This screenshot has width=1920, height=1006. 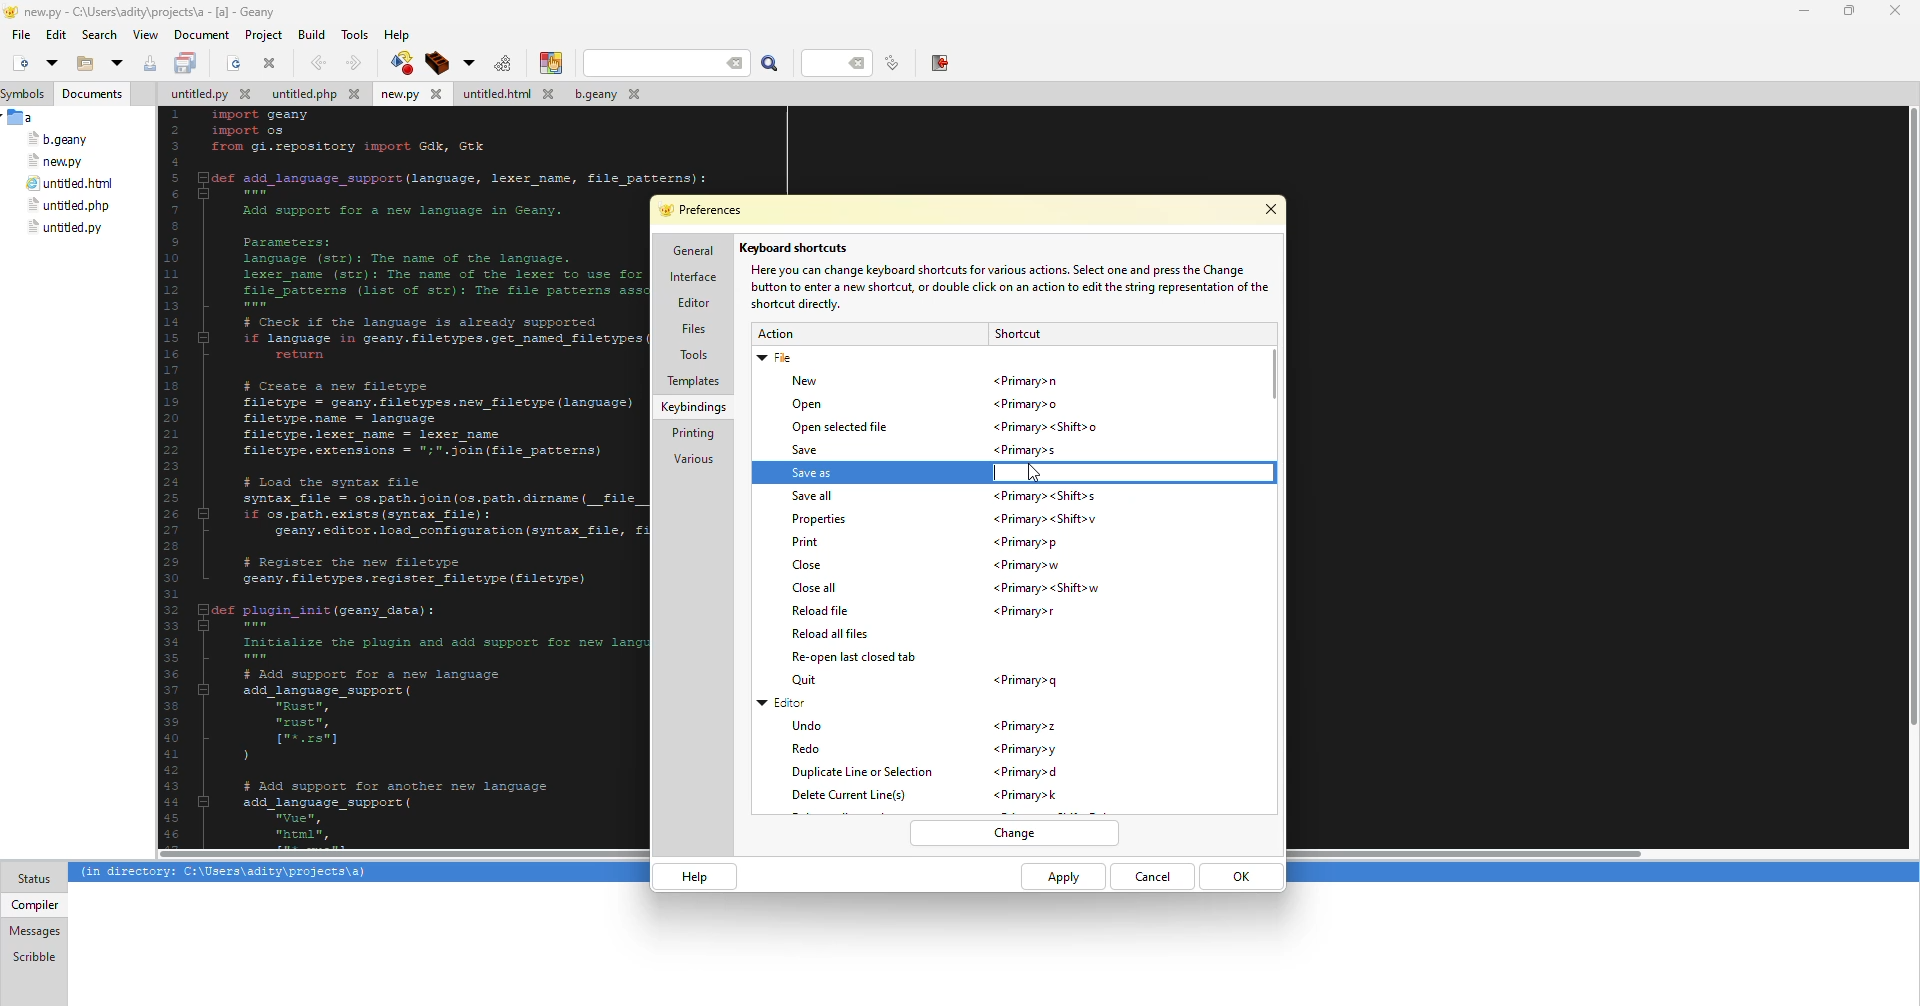 What do you see at coordinates (150, 64) in the screenshot?
I see `save` at bounding box center [150, 64].